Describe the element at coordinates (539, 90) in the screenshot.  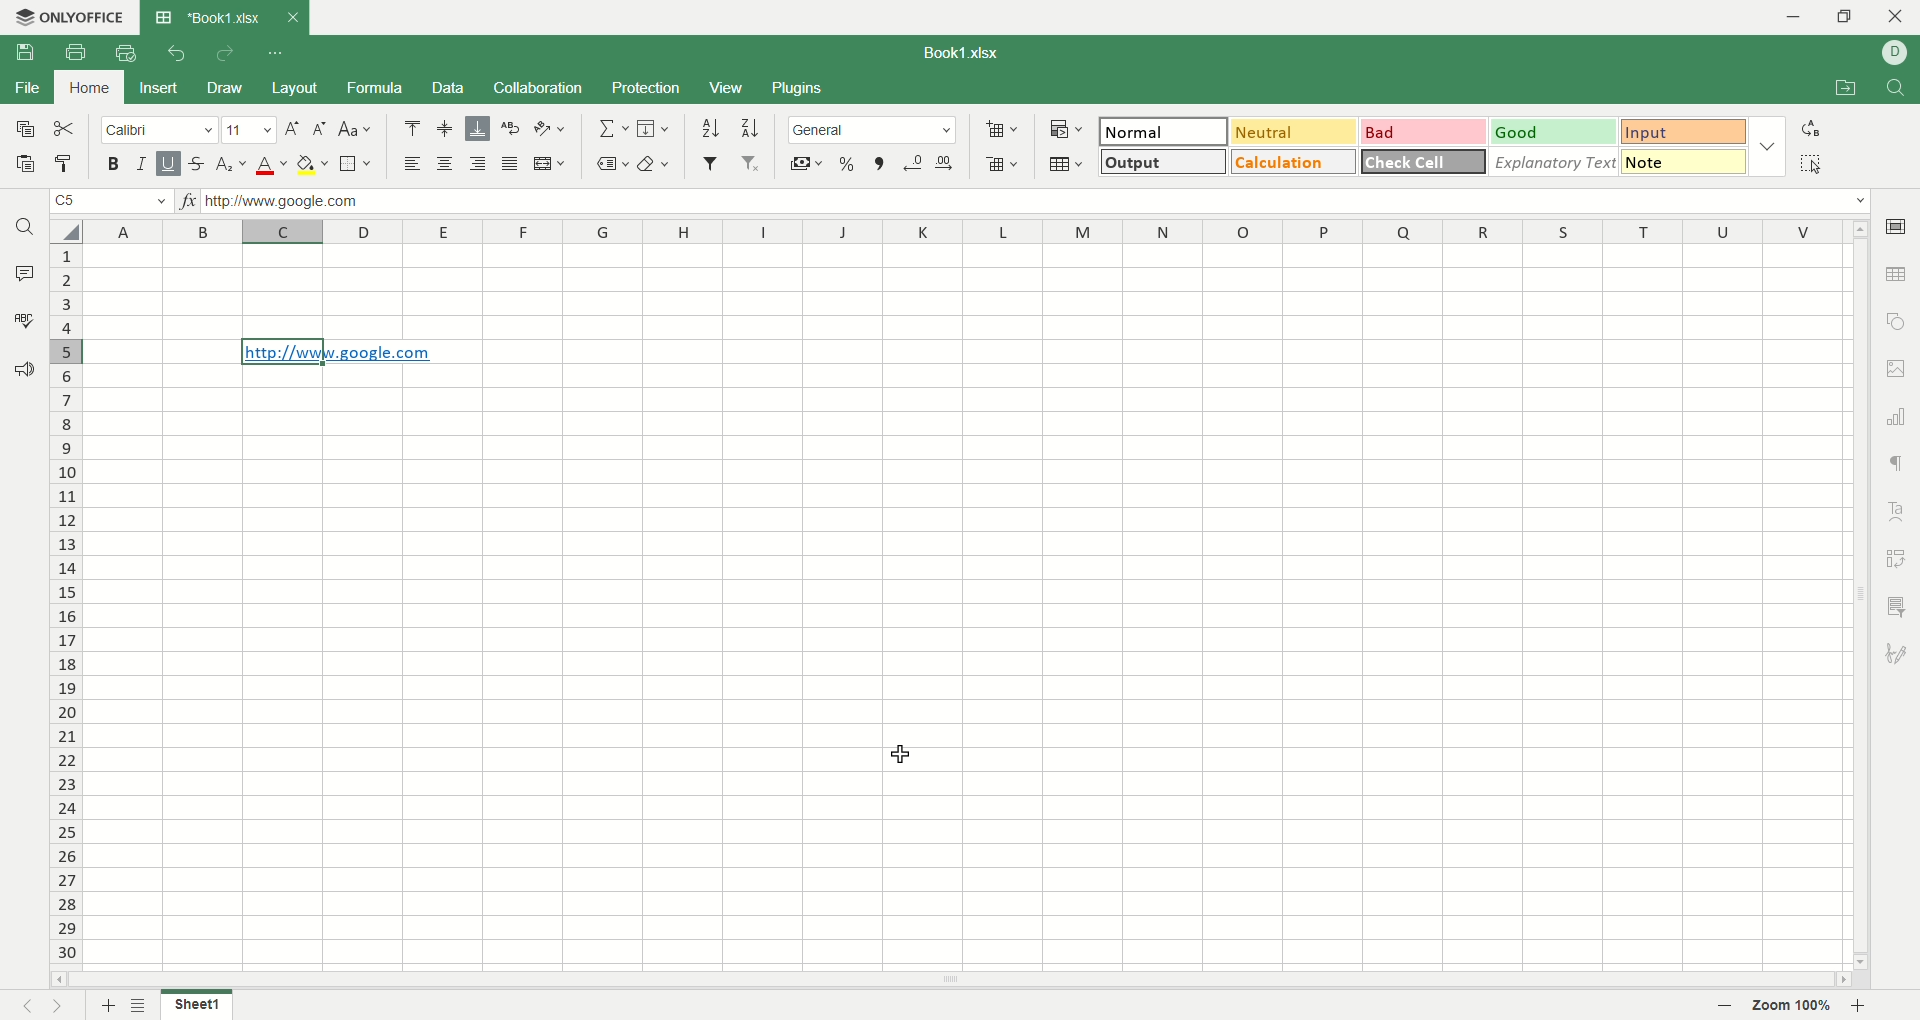
I see `collaboration` at that location.